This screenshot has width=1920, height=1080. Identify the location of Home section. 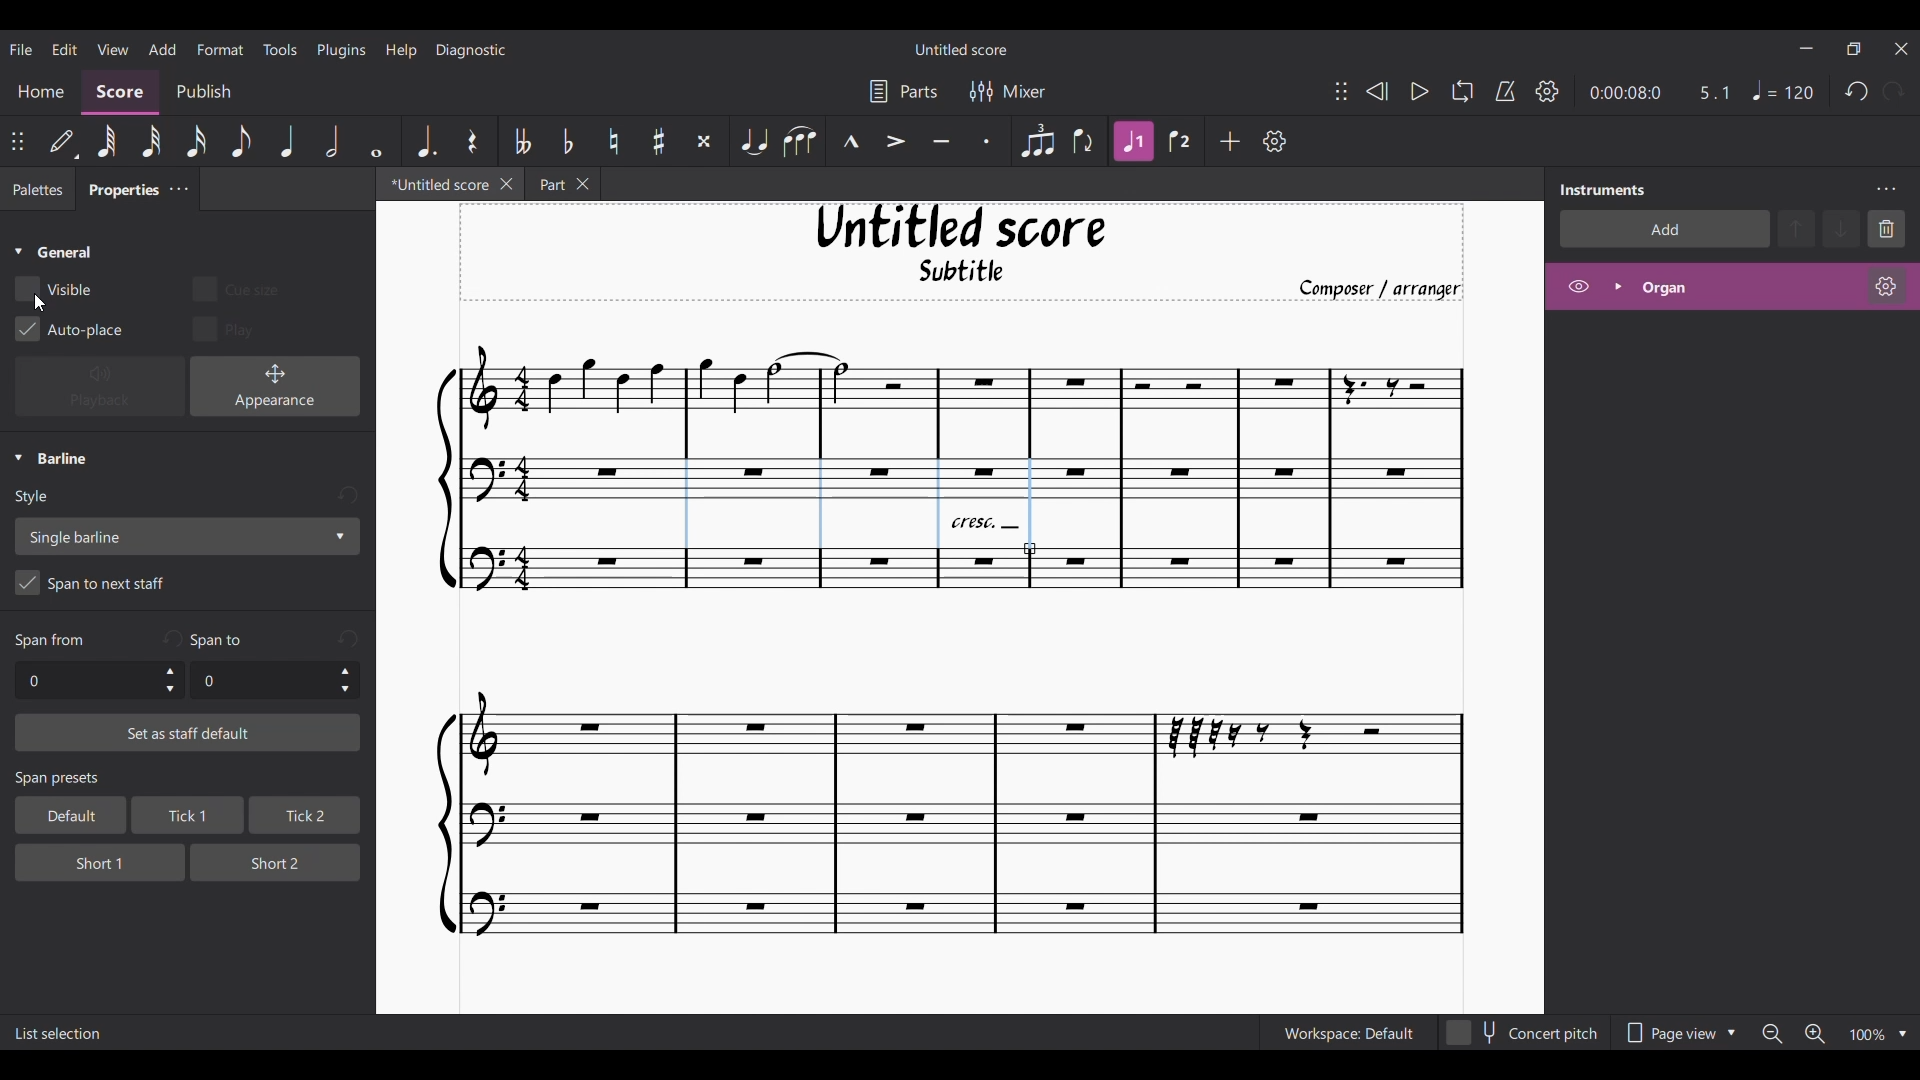
(42, 91).